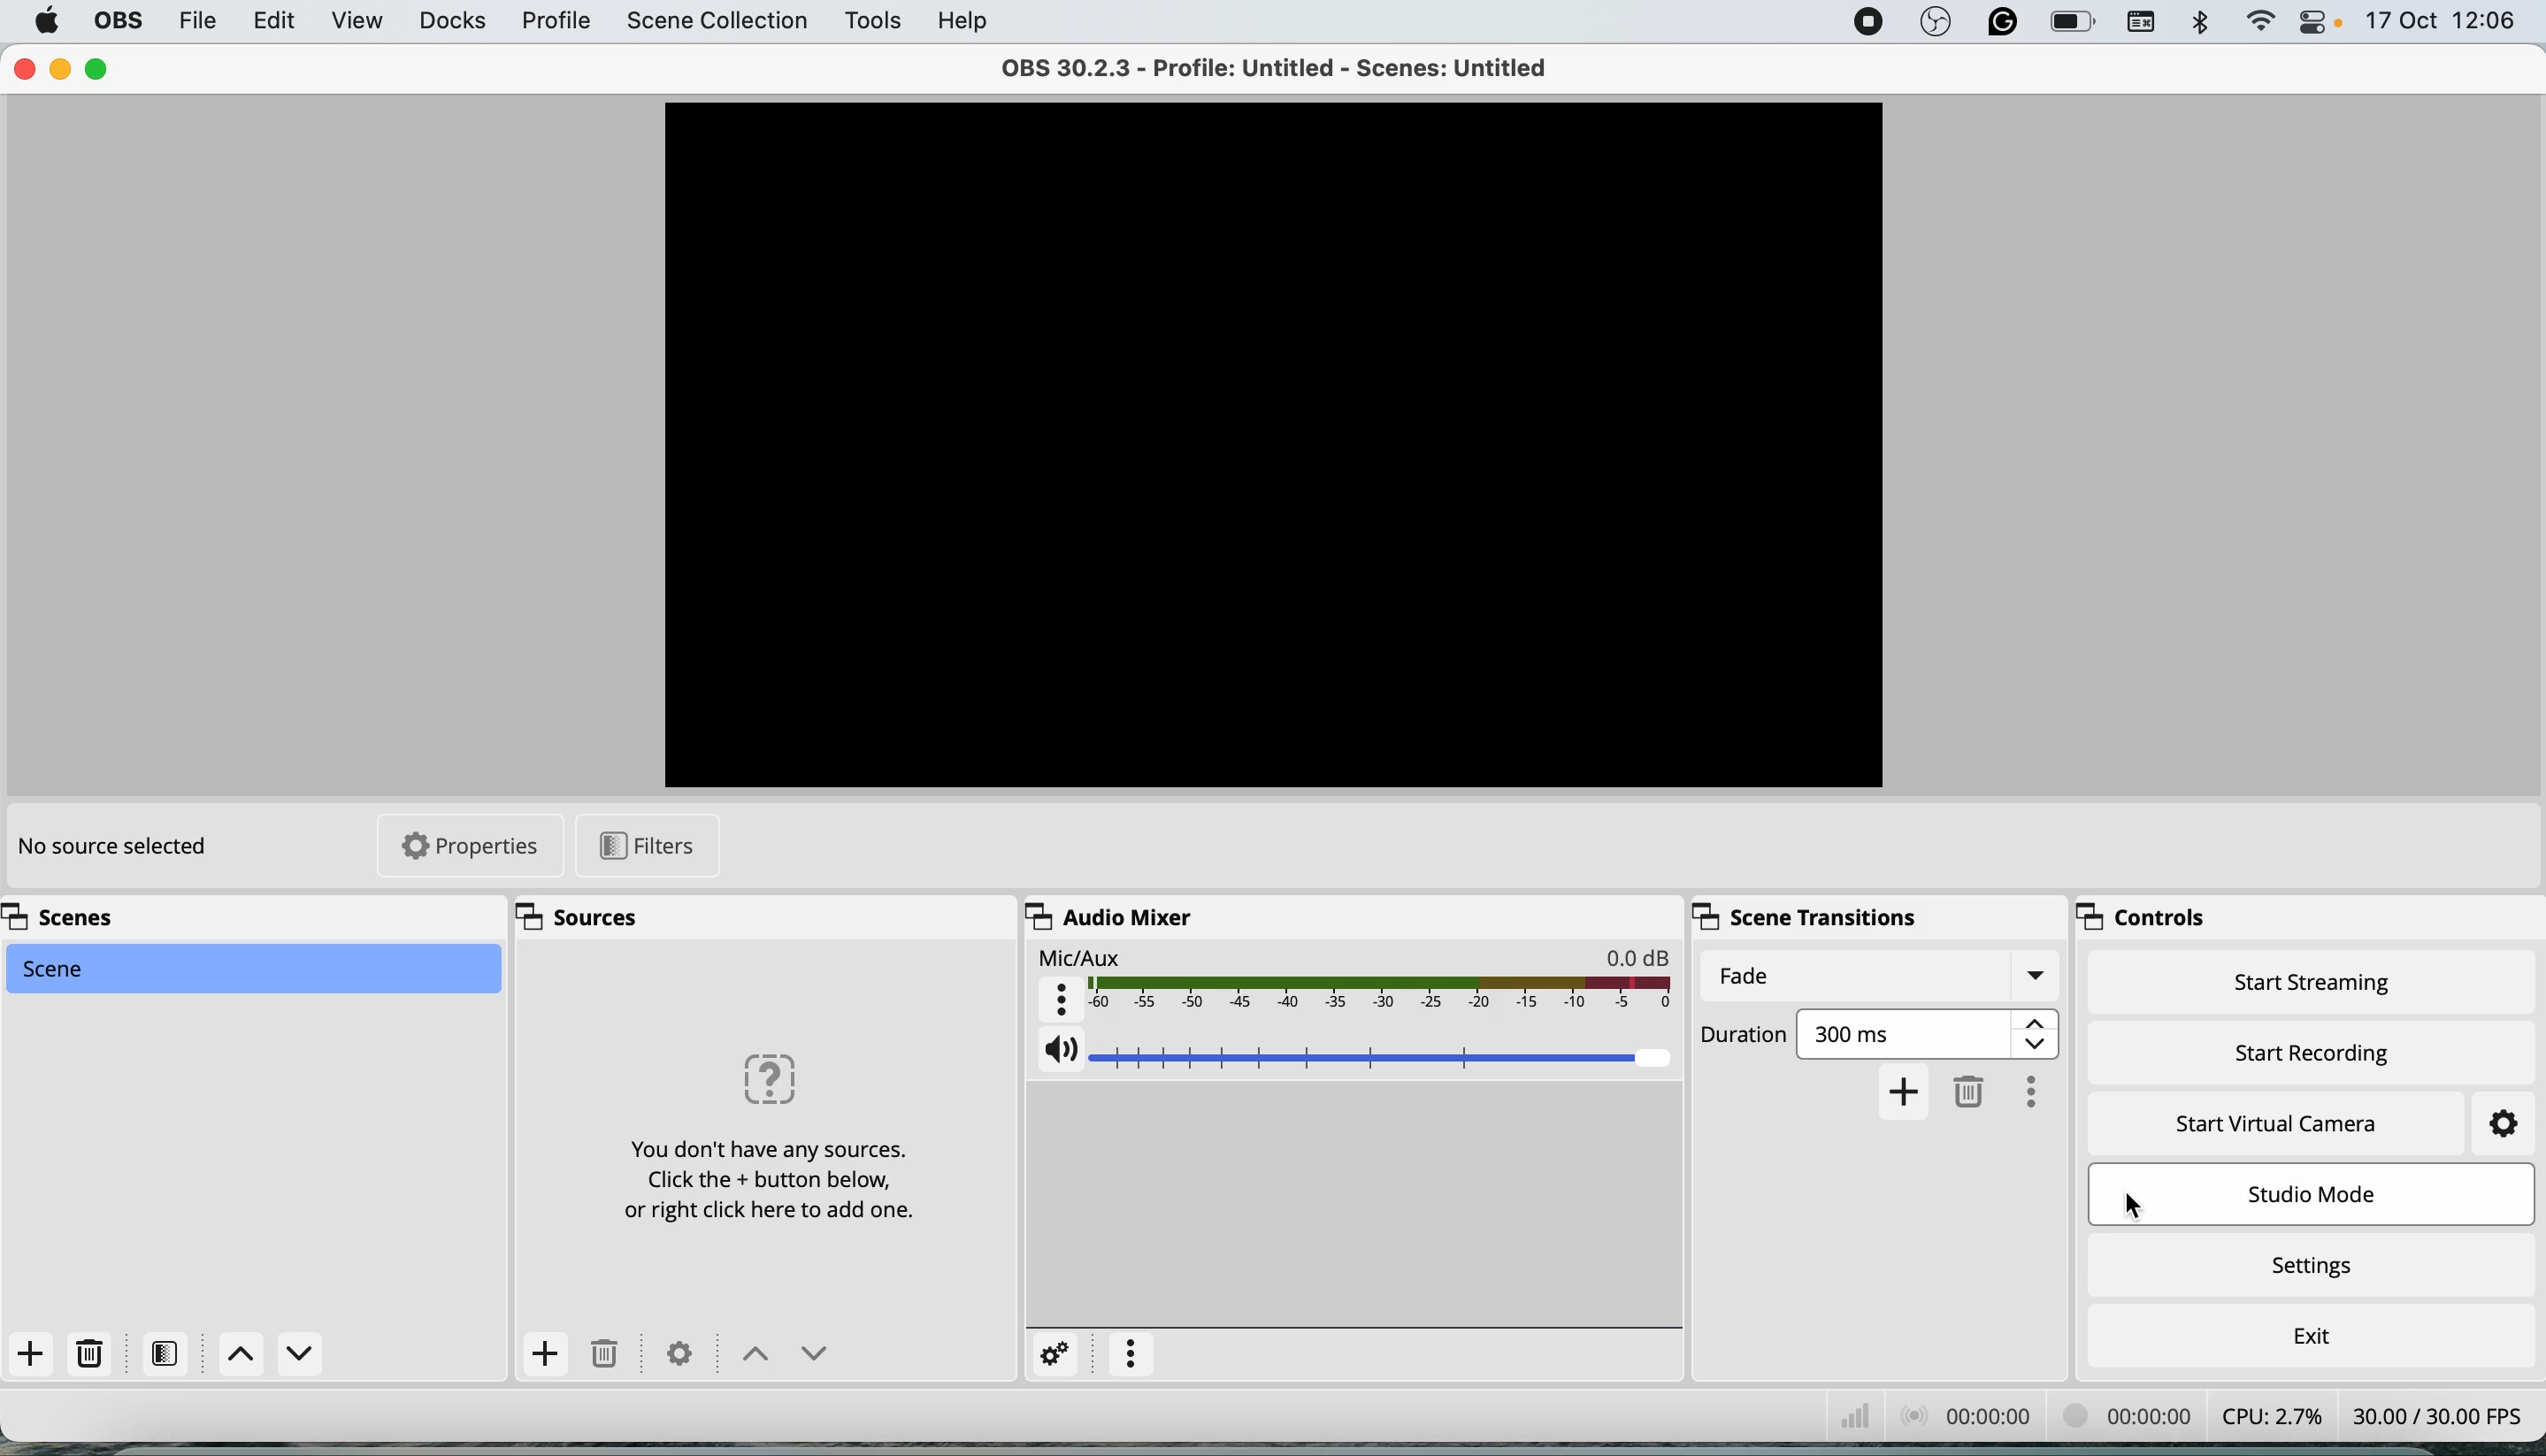 The height and width of the screenshot is (1456, 2546). What do you see at coordinates (63, 69) in the screenshot?
I see `minimise` at bounding box center [63, 69].